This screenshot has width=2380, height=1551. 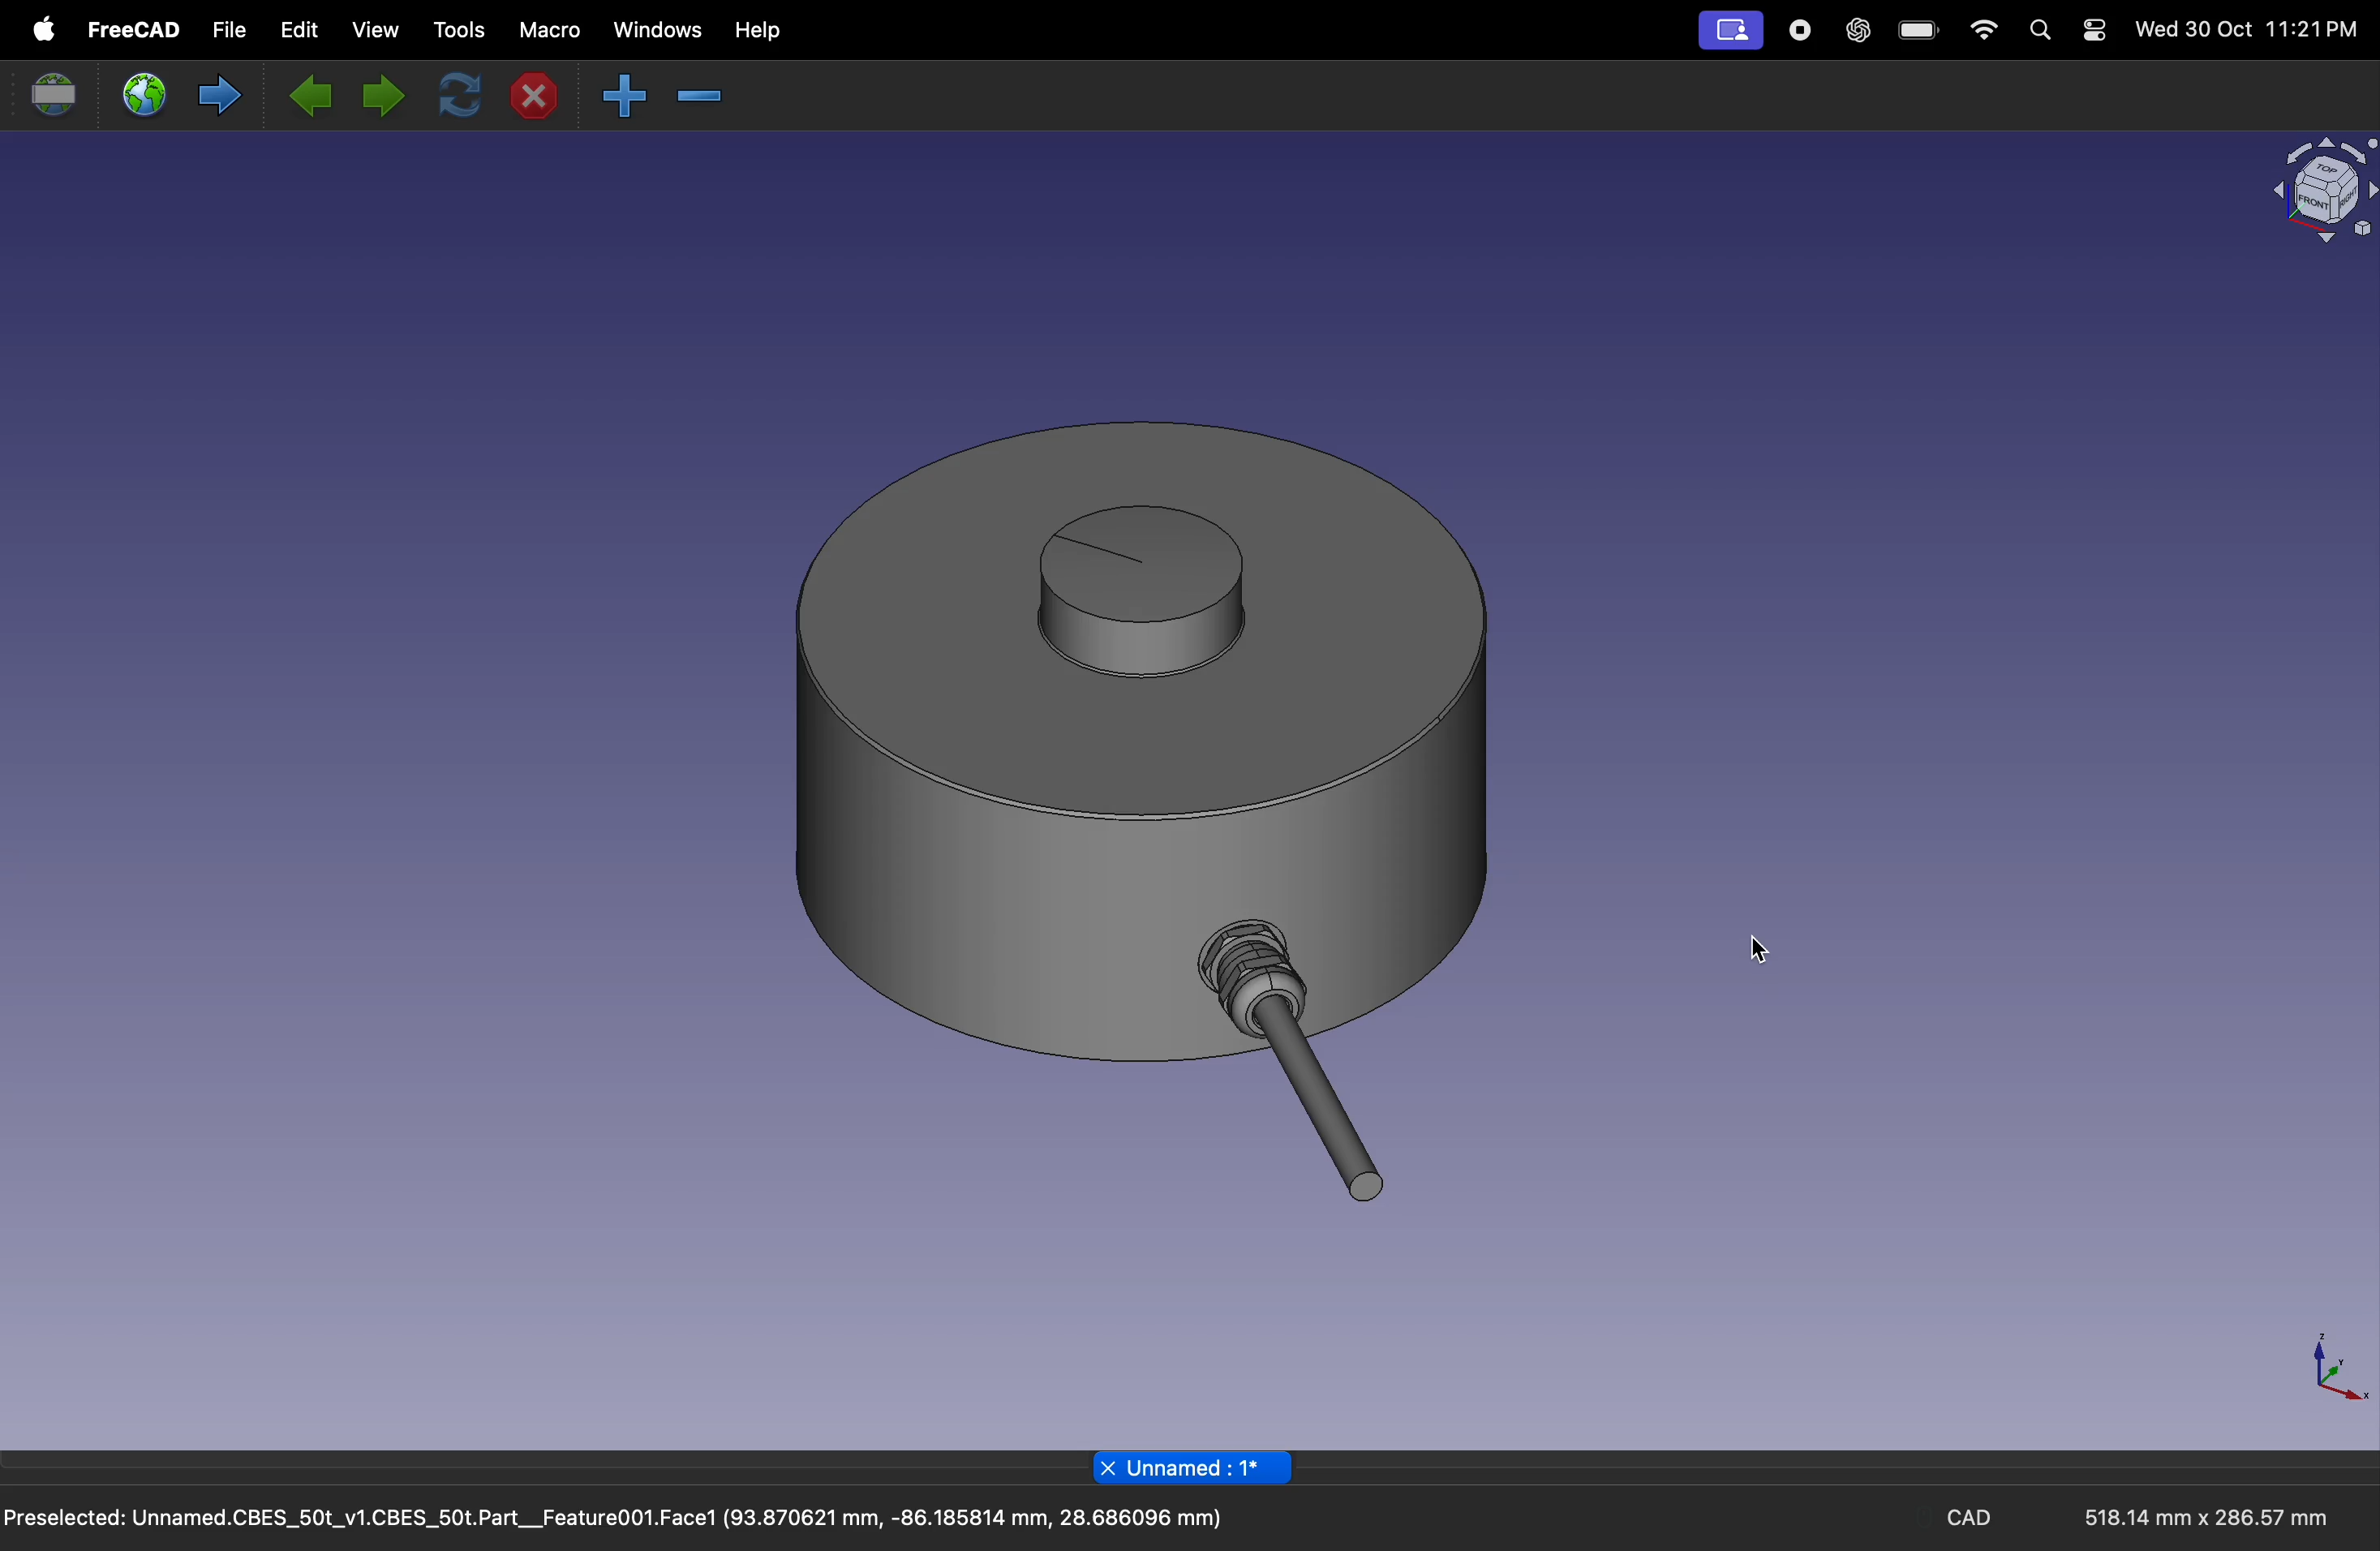 What do you see at coordinates (2320, 192) in the screenshot?
I see `object view` at bounding box center [2320, 192].